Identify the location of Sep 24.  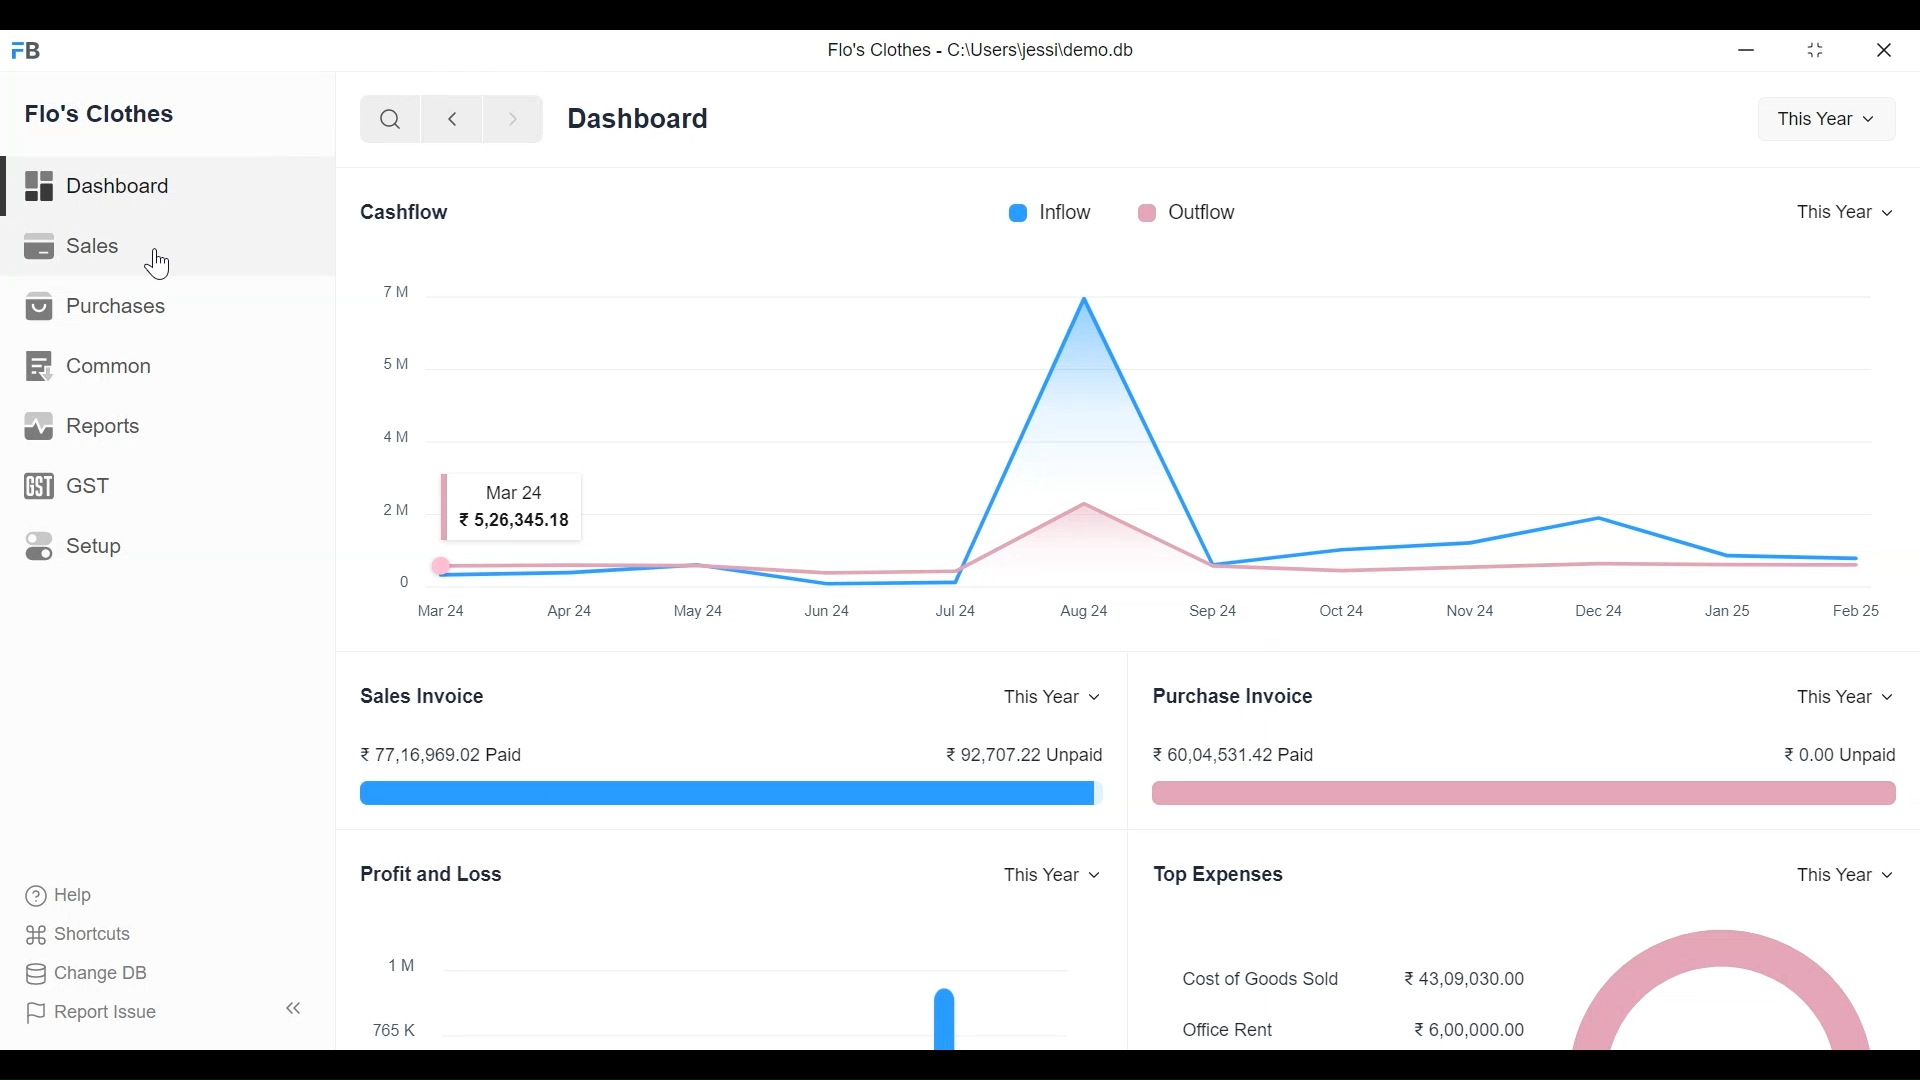
(1214, 609).